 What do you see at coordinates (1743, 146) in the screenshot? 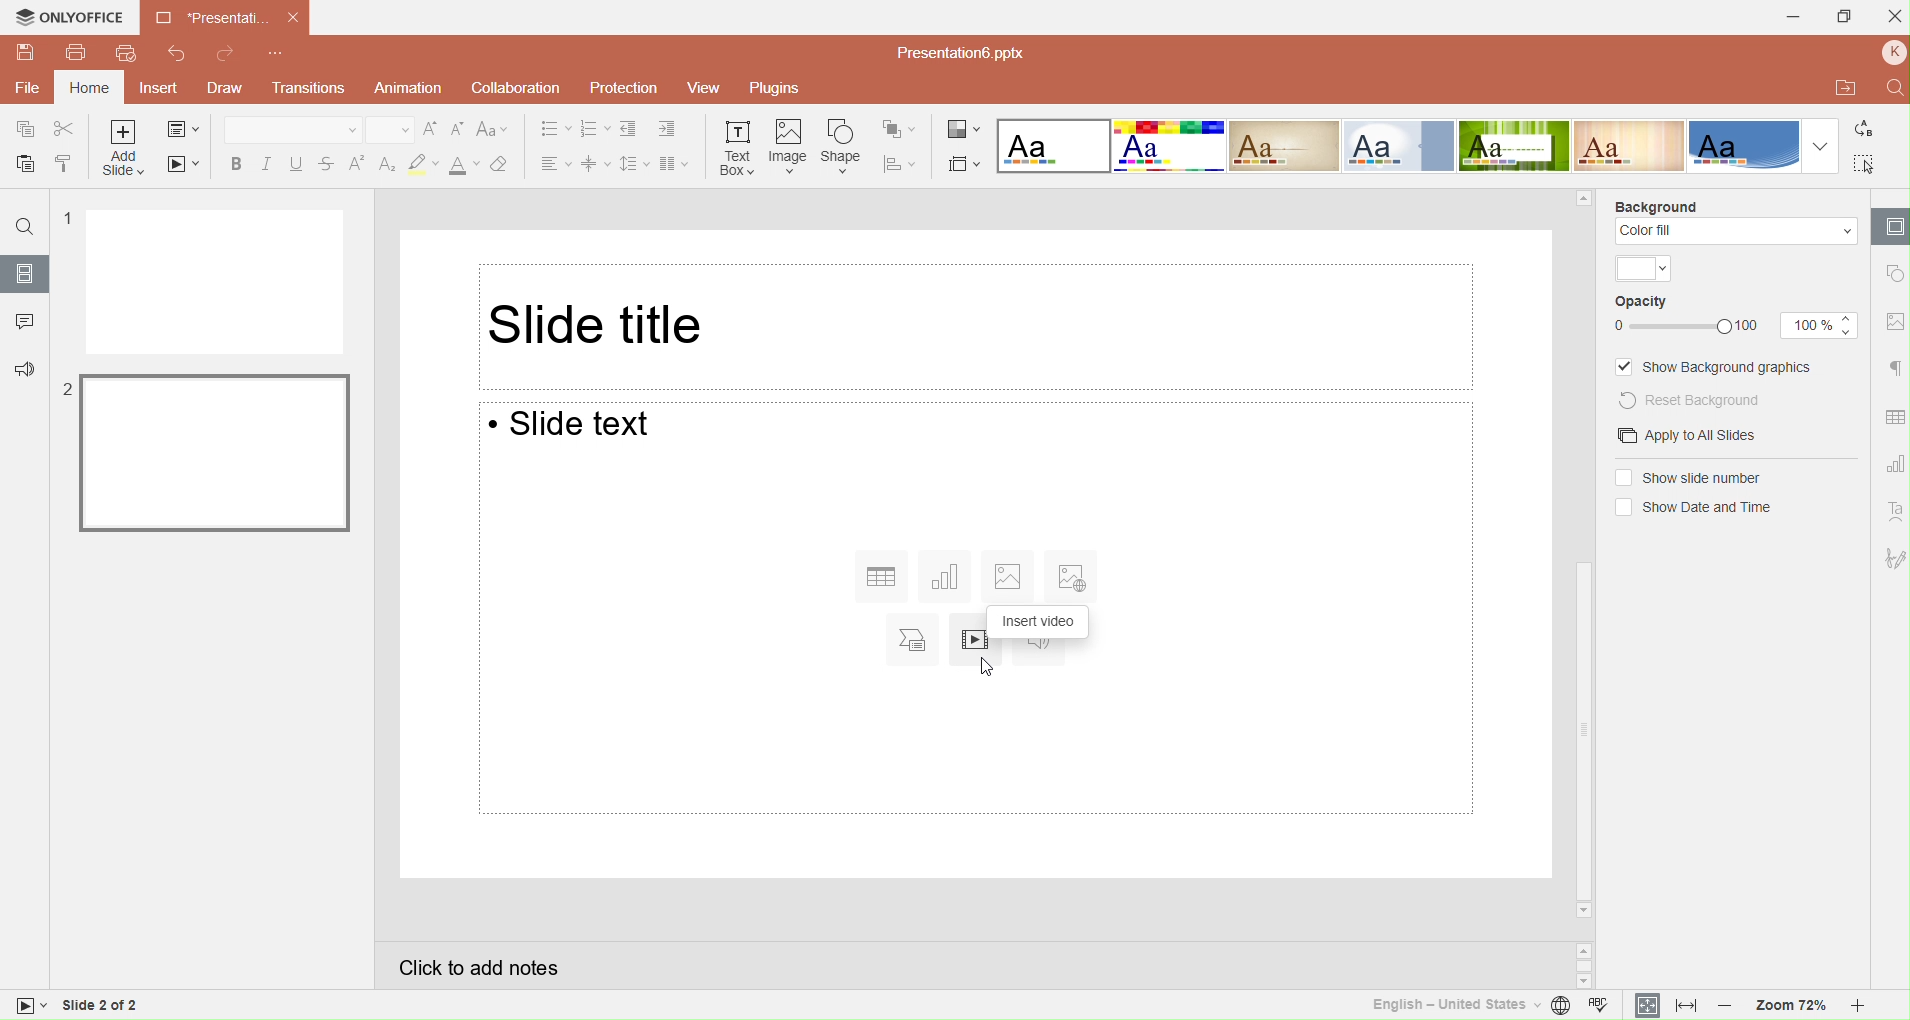
I see `Office` at bounding box center [1743, 146].